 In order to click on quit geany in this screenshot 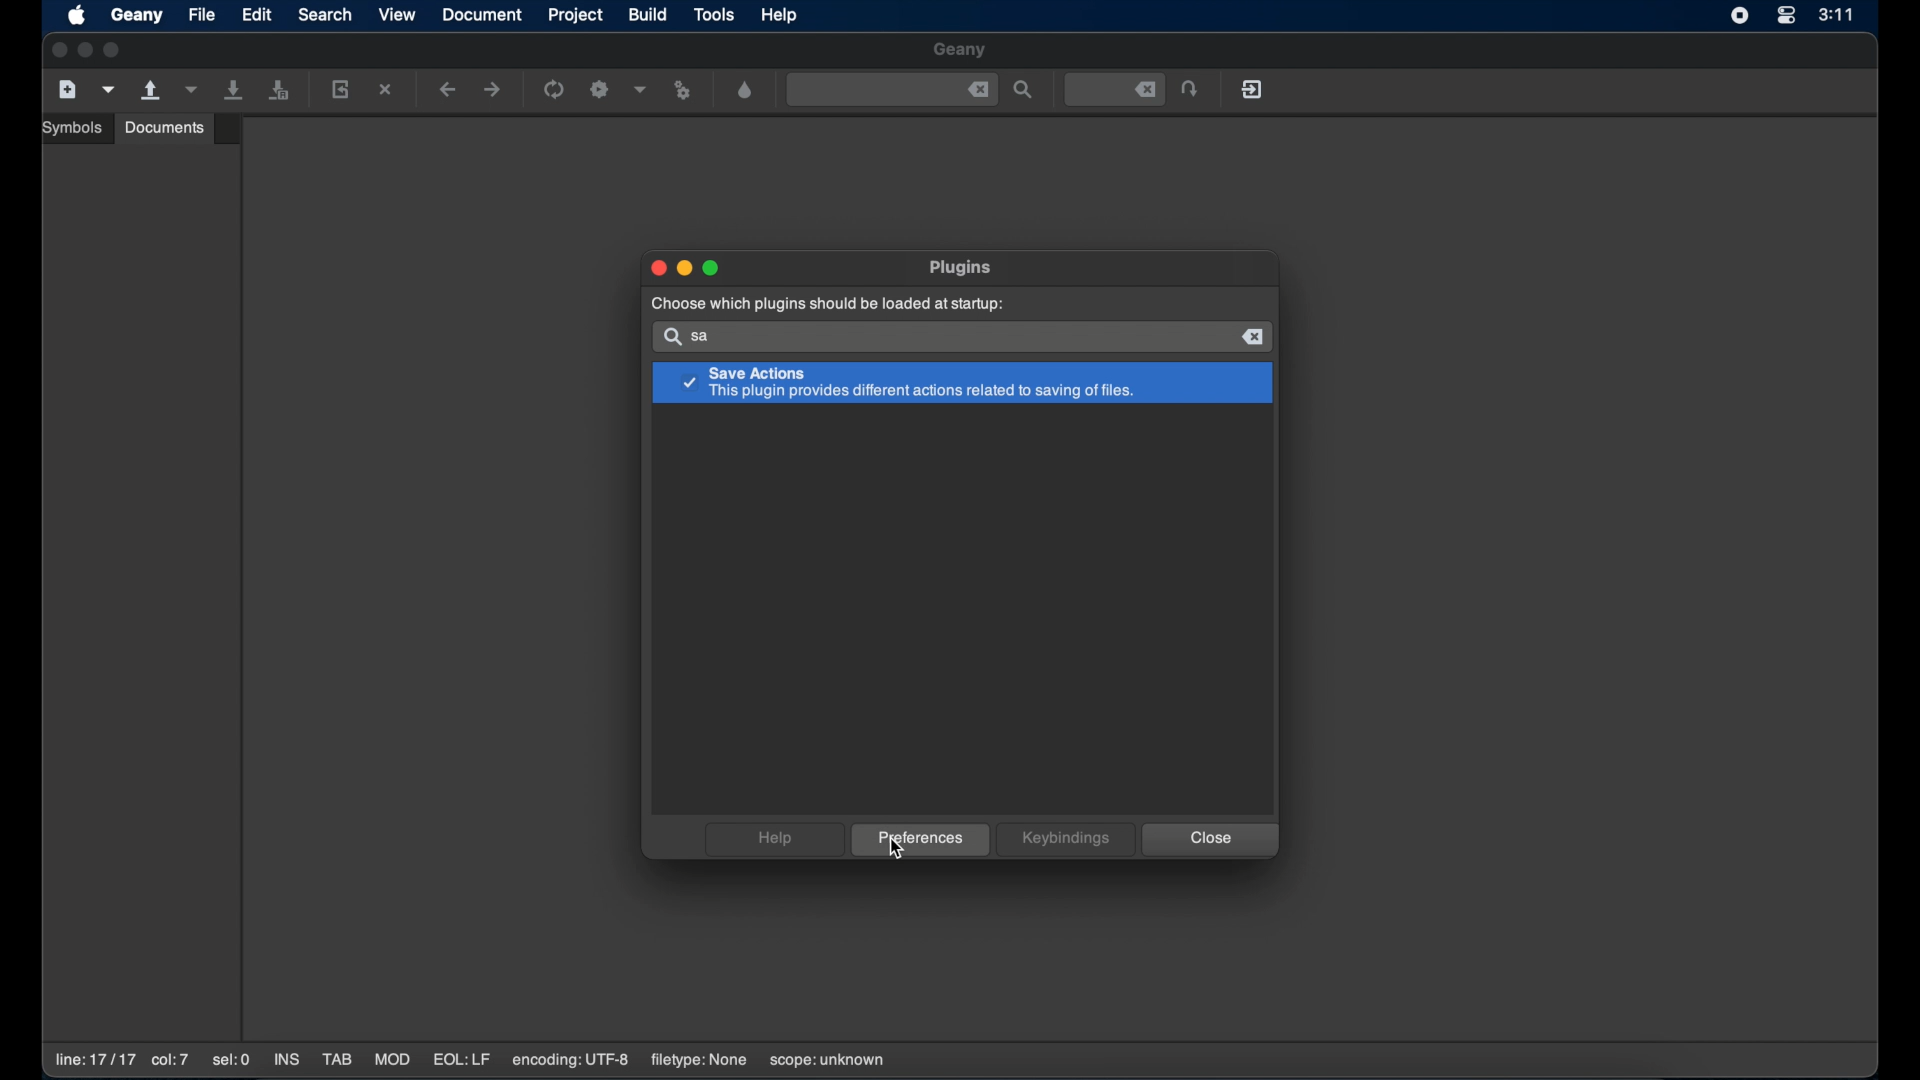, I will do `click(1254, 89)`.